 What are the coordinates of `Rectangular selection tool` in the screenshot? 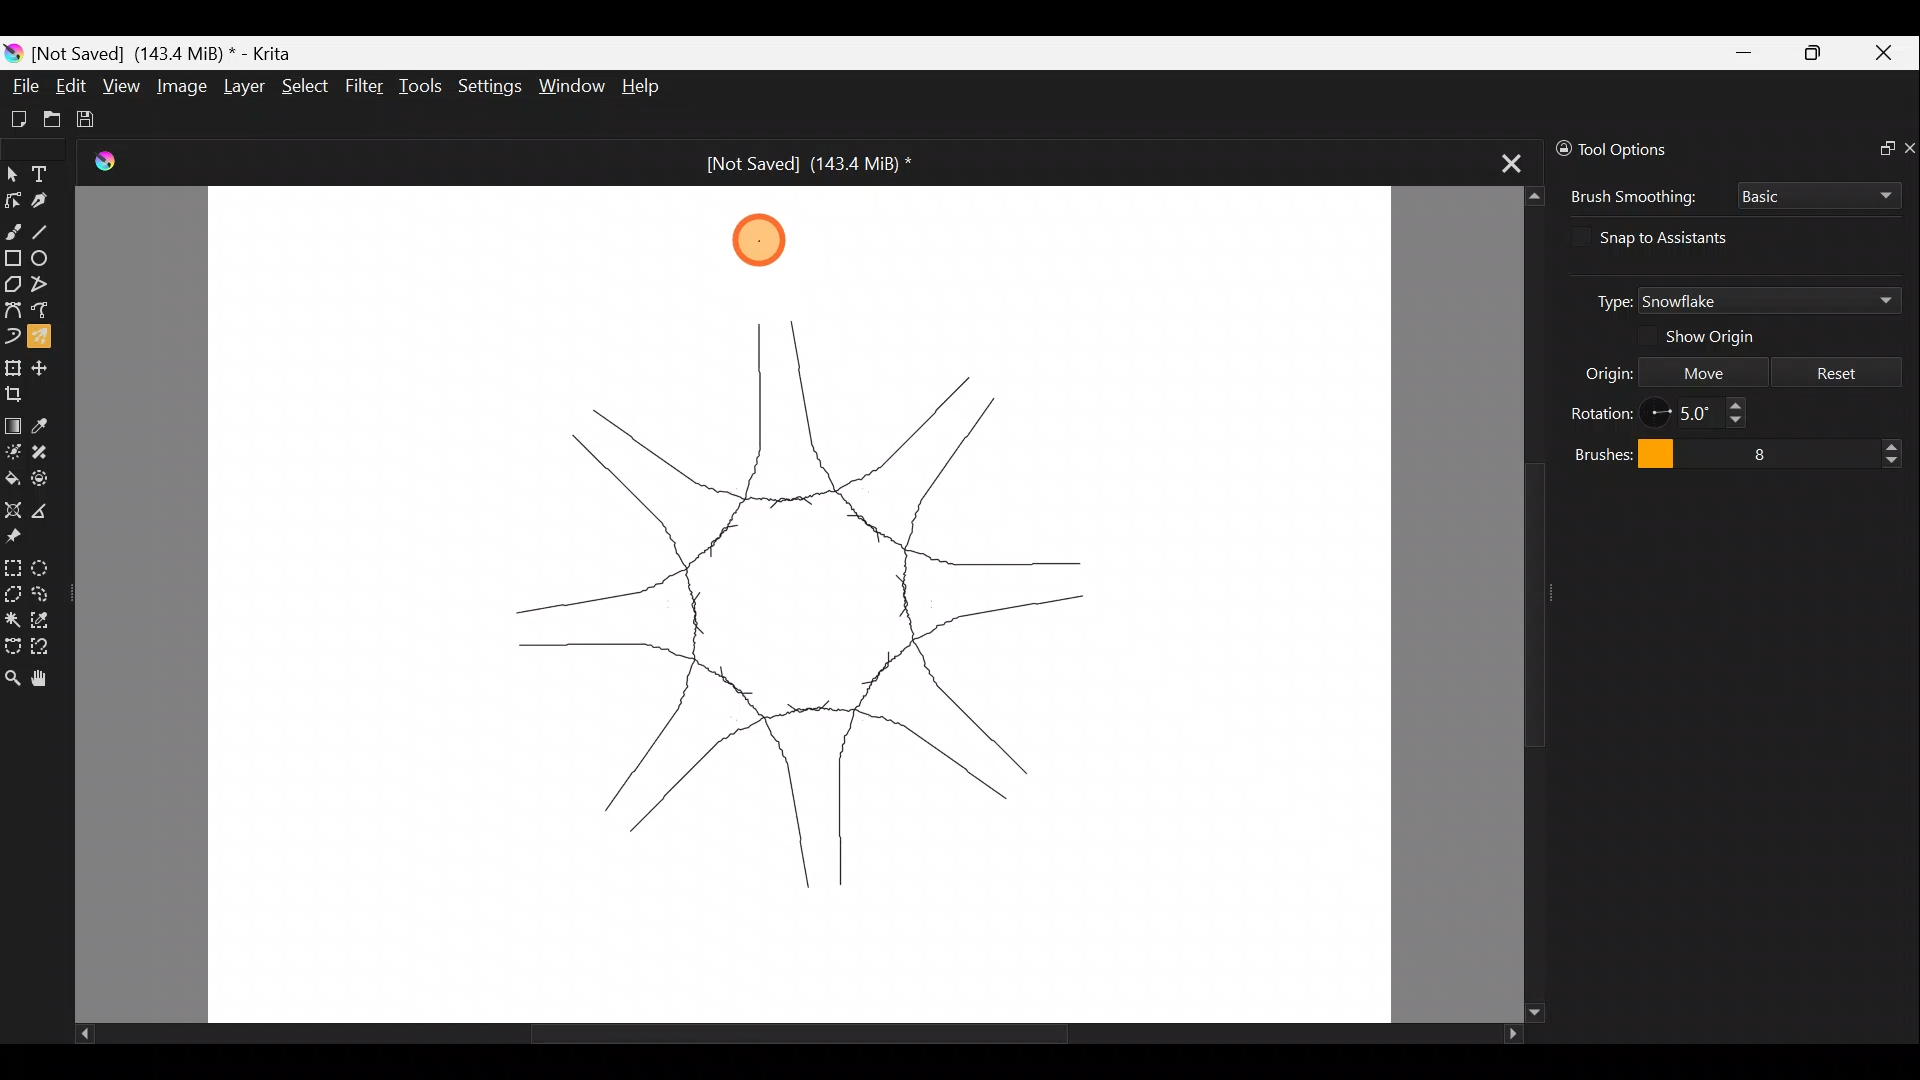 It's located at (12, 565).